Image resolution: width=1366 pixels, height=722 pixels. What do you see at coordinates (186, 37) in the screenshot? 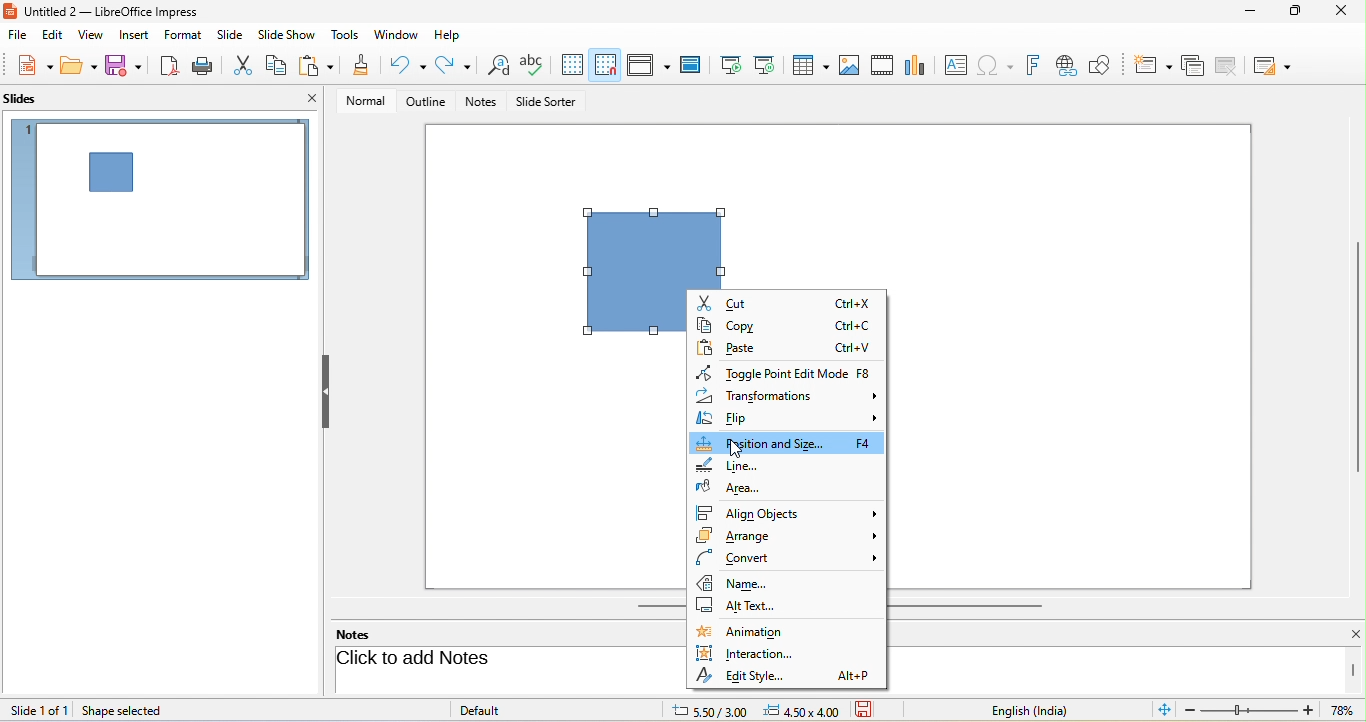
I see `format` at bounding box center [186, 37].